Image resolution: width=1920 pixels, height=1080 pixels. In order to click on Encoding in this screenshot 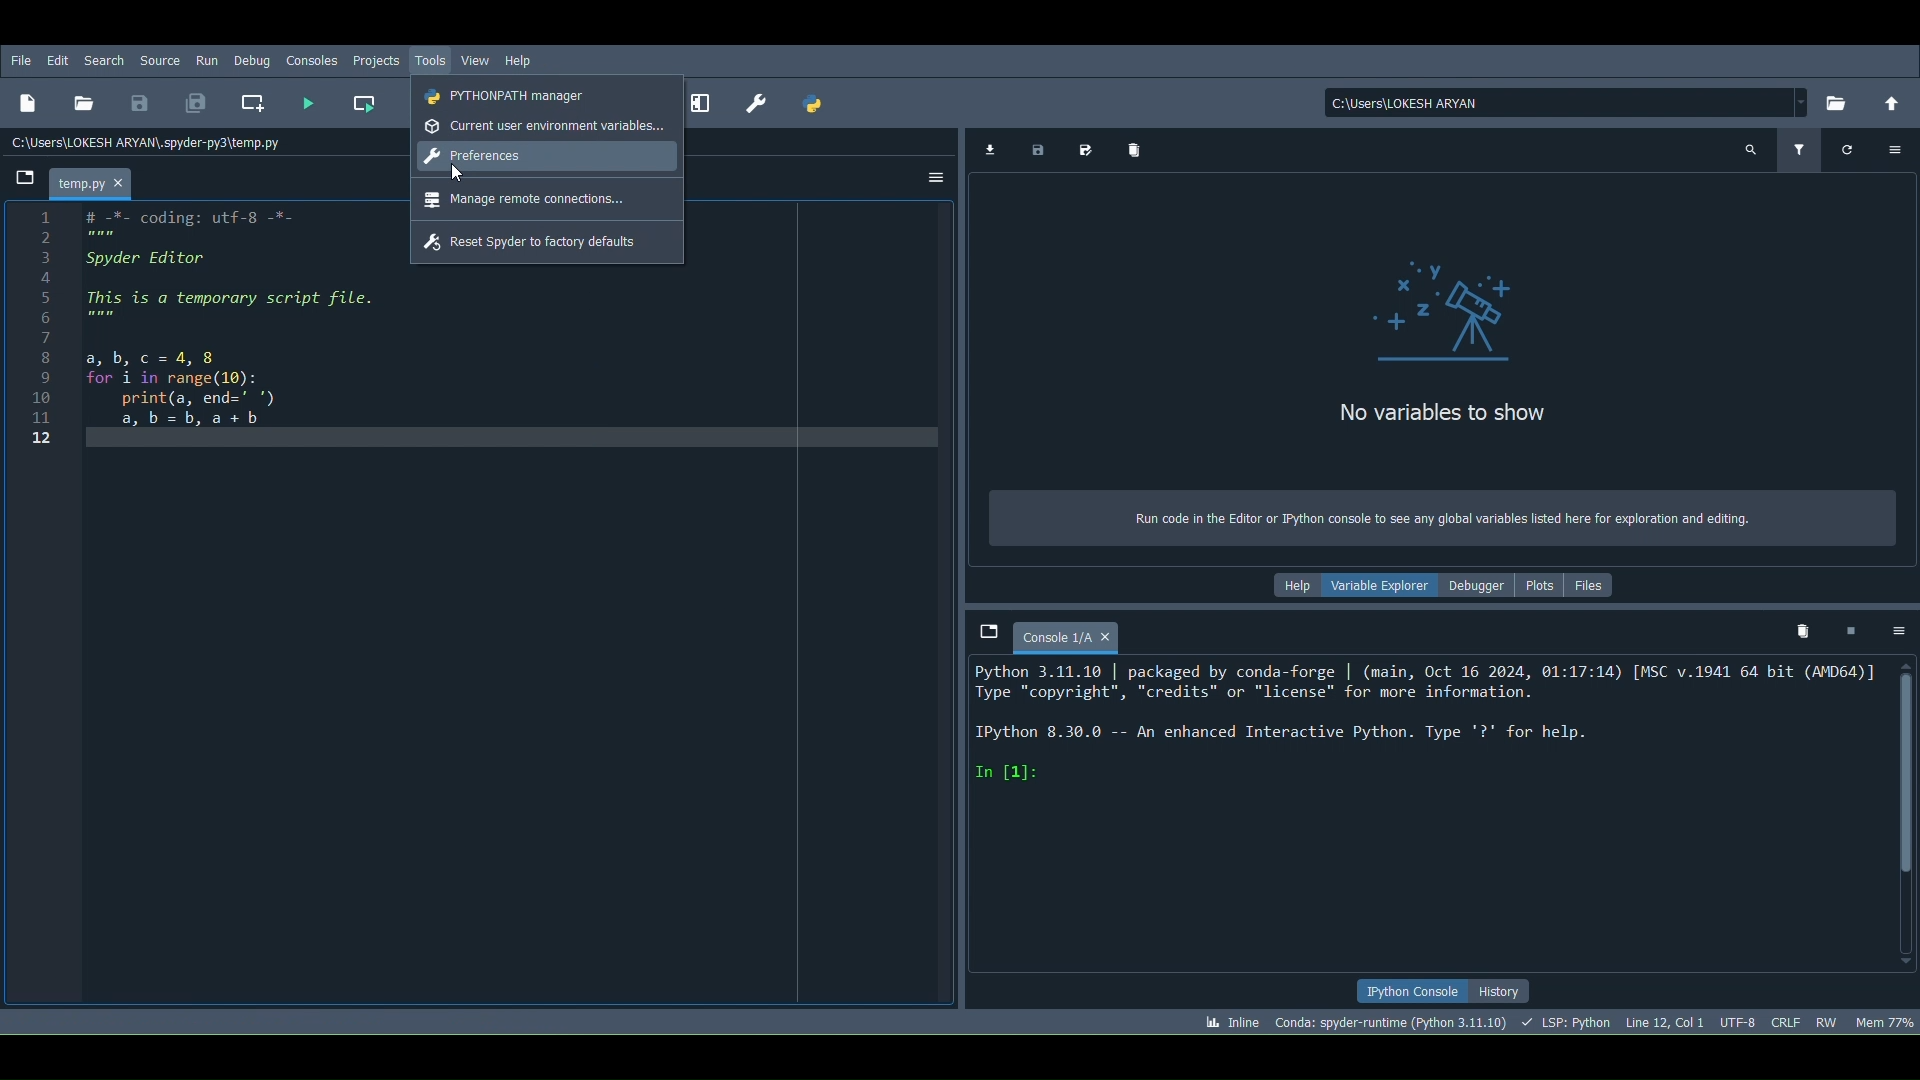, I will do `click(1736, 1021)`.